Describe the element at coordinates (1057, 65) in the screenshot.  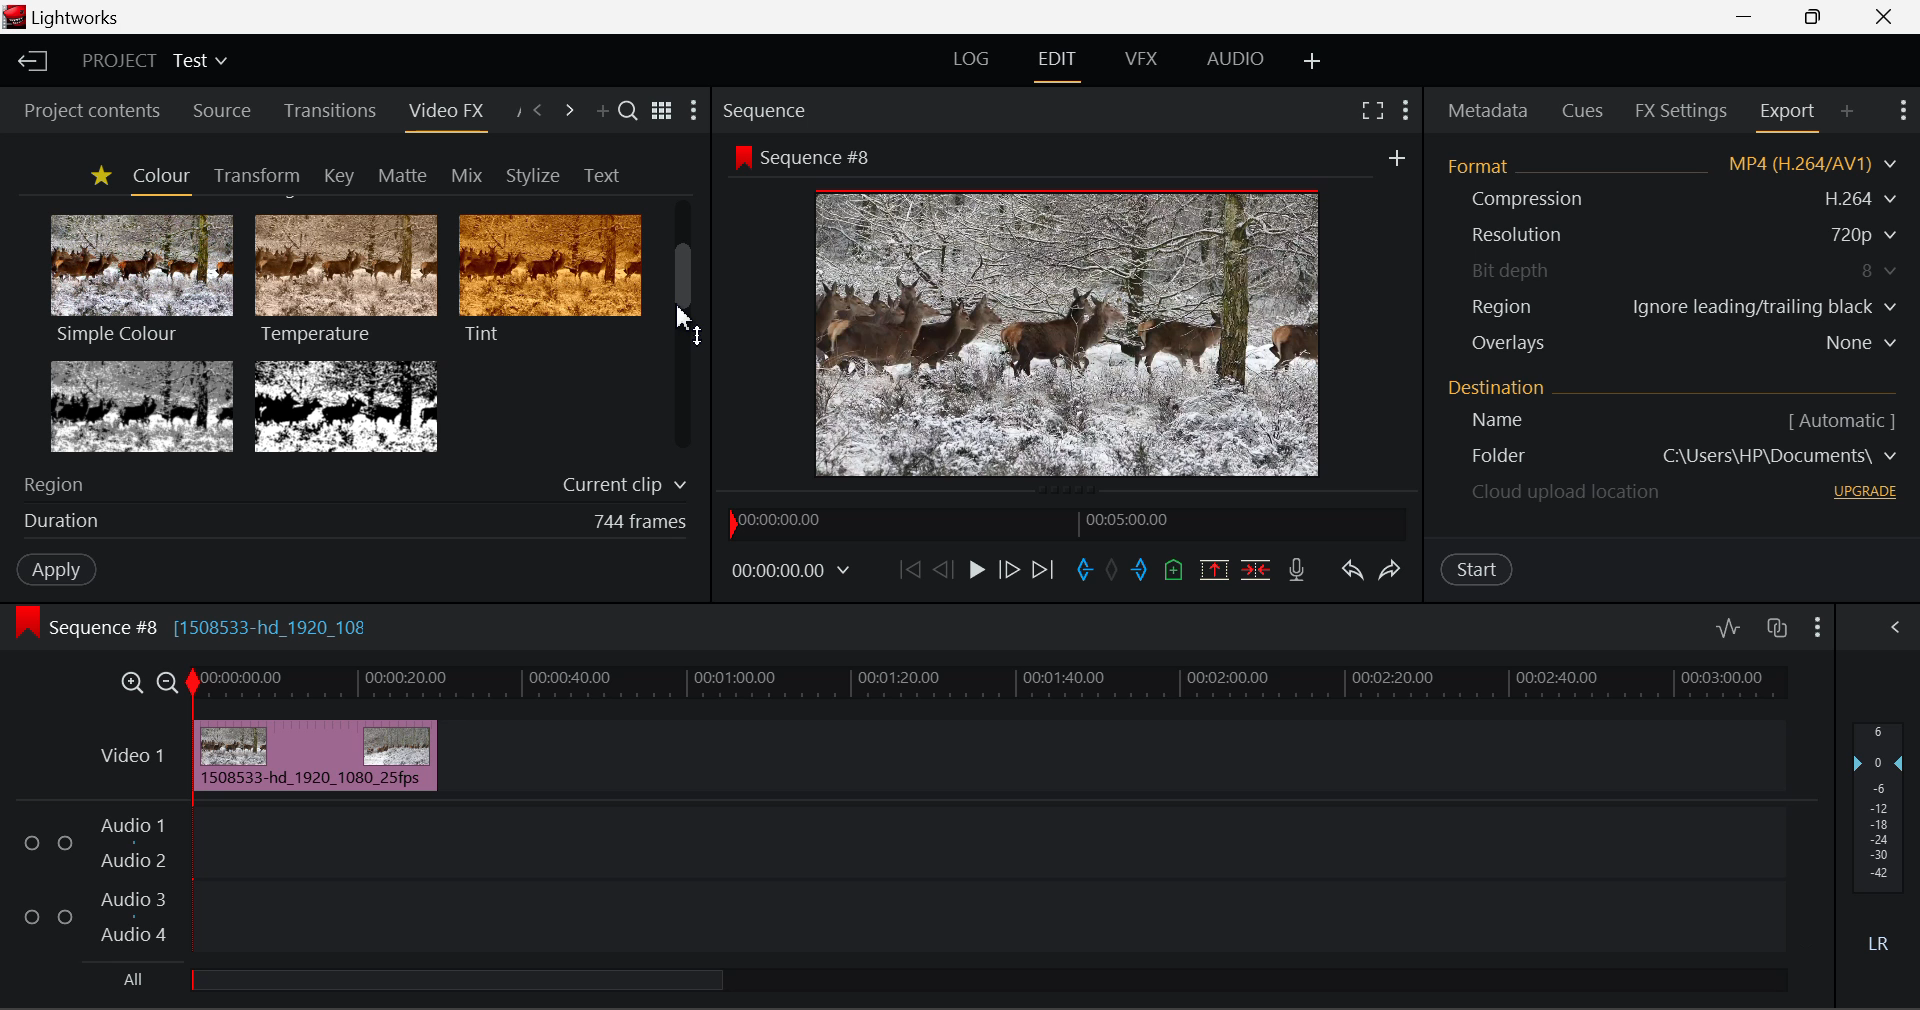
I see `EDIT Layout` at that location.